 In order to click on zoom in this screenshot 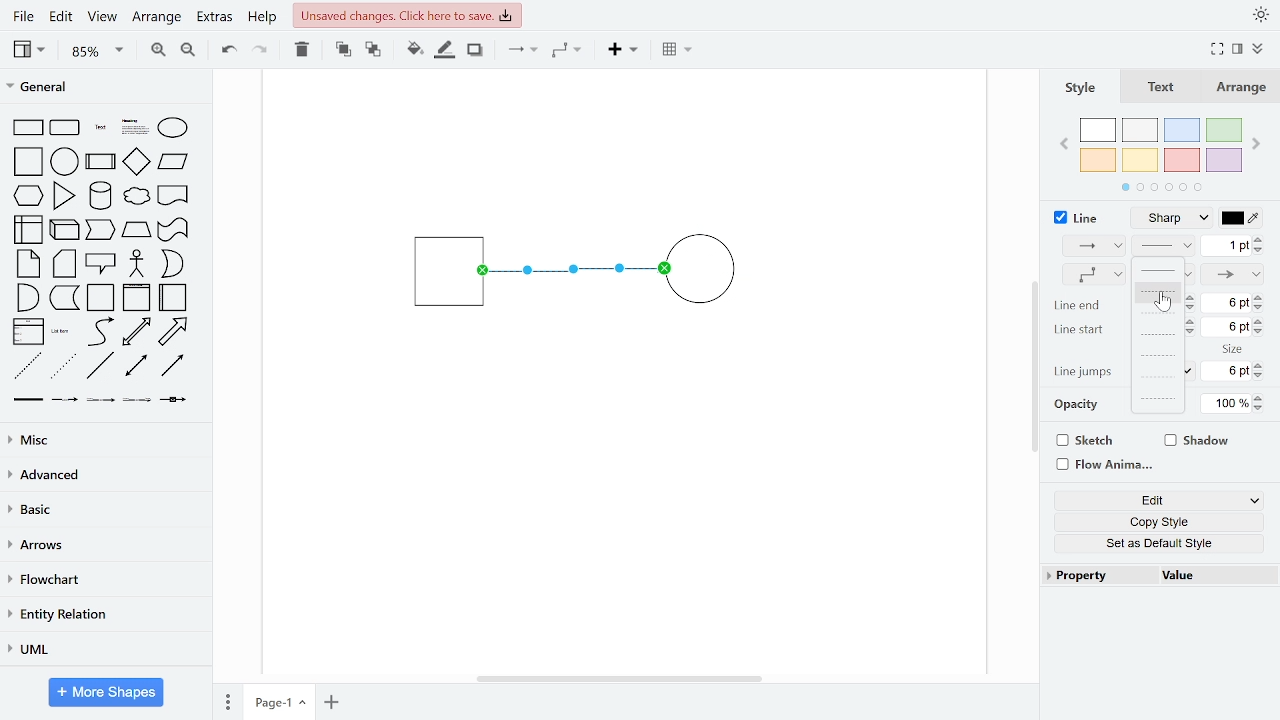, I will do `click(98, 50)`.